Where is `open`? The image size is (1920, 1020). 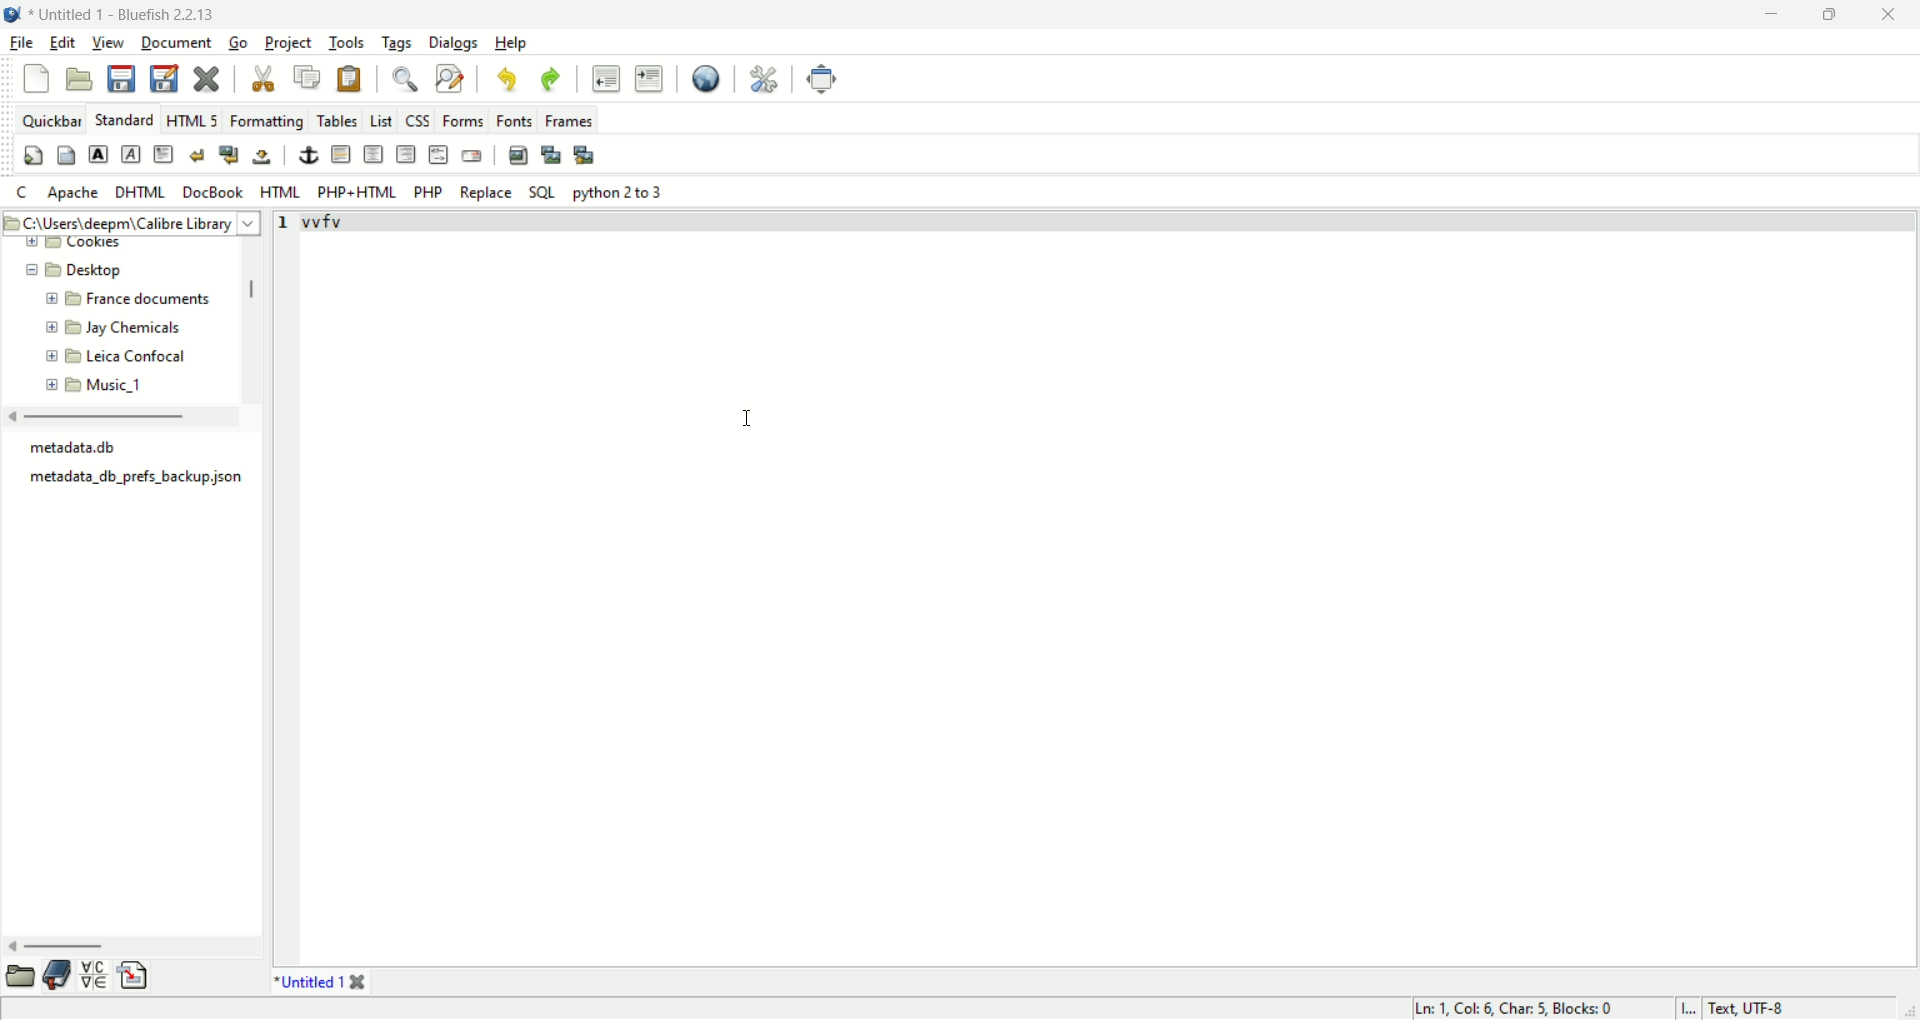
open is located at coordinates (79, 80).